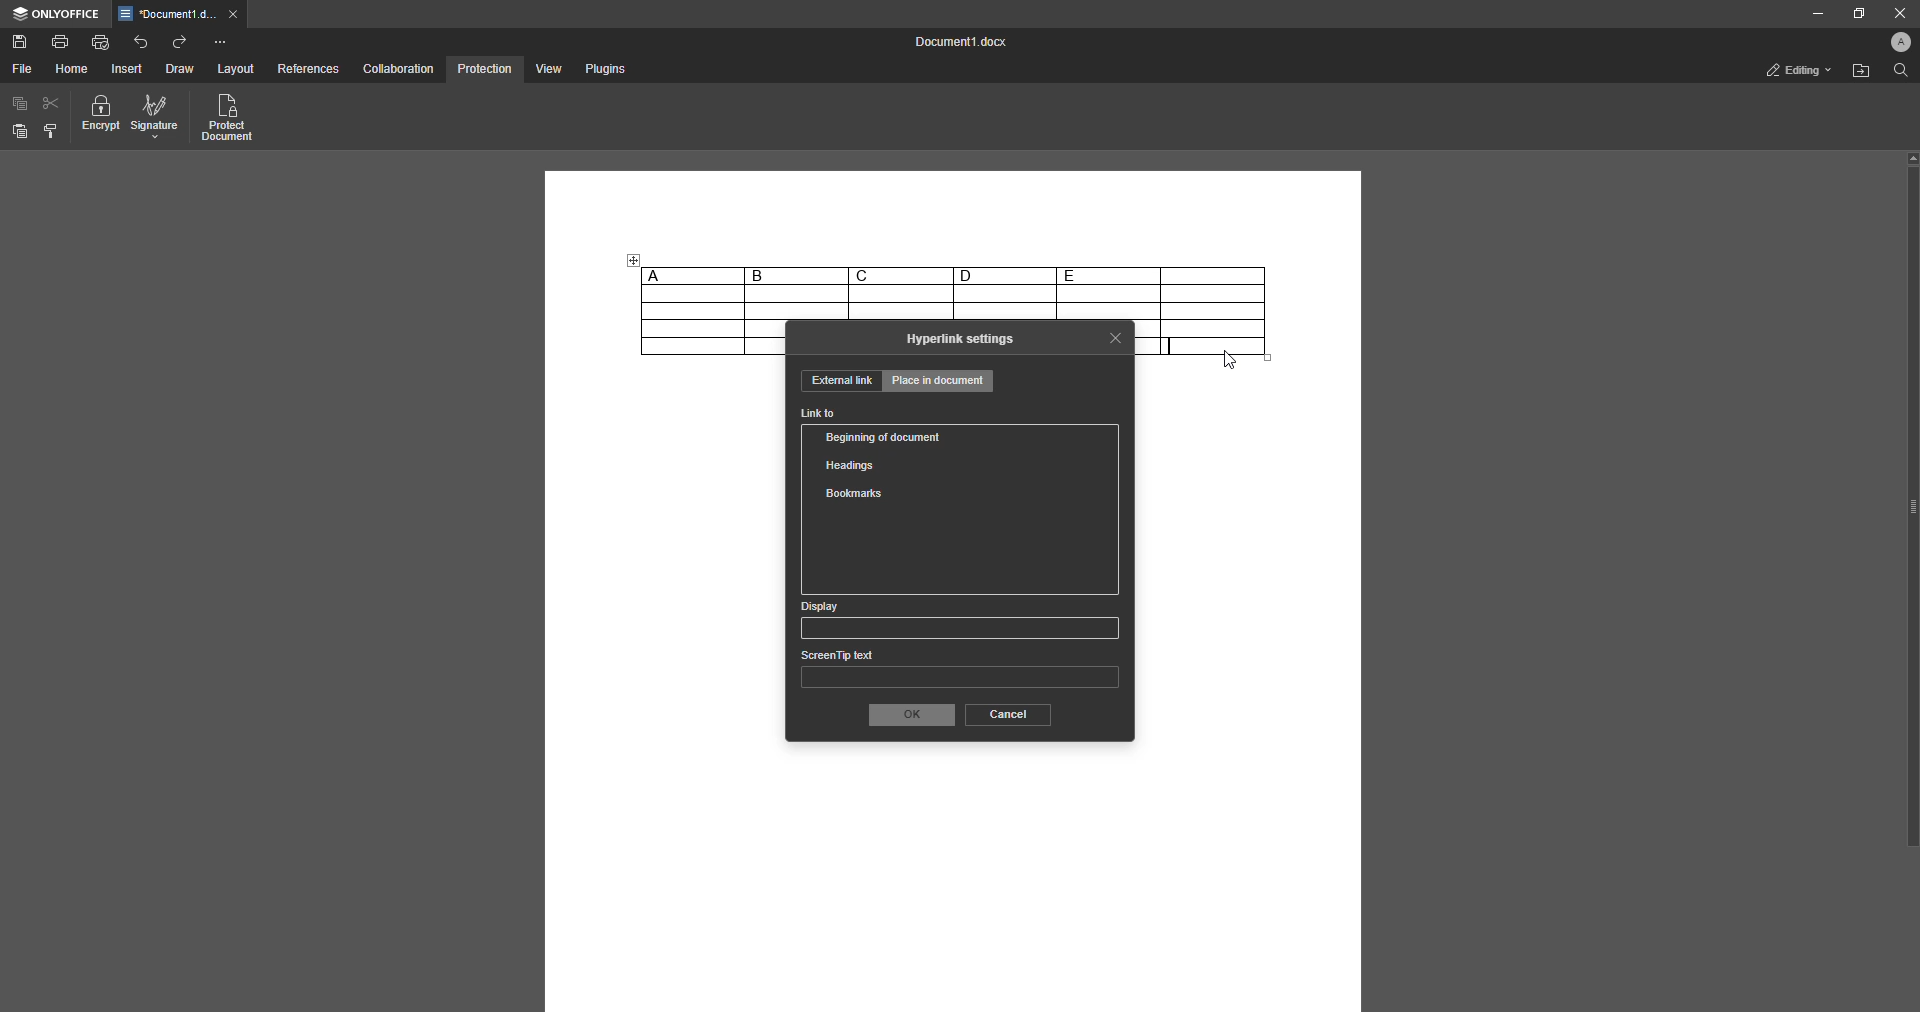  What do you see at coordinates (141, 41) in the screenshot?
I see `Undo` at bounding box center [141, 41].